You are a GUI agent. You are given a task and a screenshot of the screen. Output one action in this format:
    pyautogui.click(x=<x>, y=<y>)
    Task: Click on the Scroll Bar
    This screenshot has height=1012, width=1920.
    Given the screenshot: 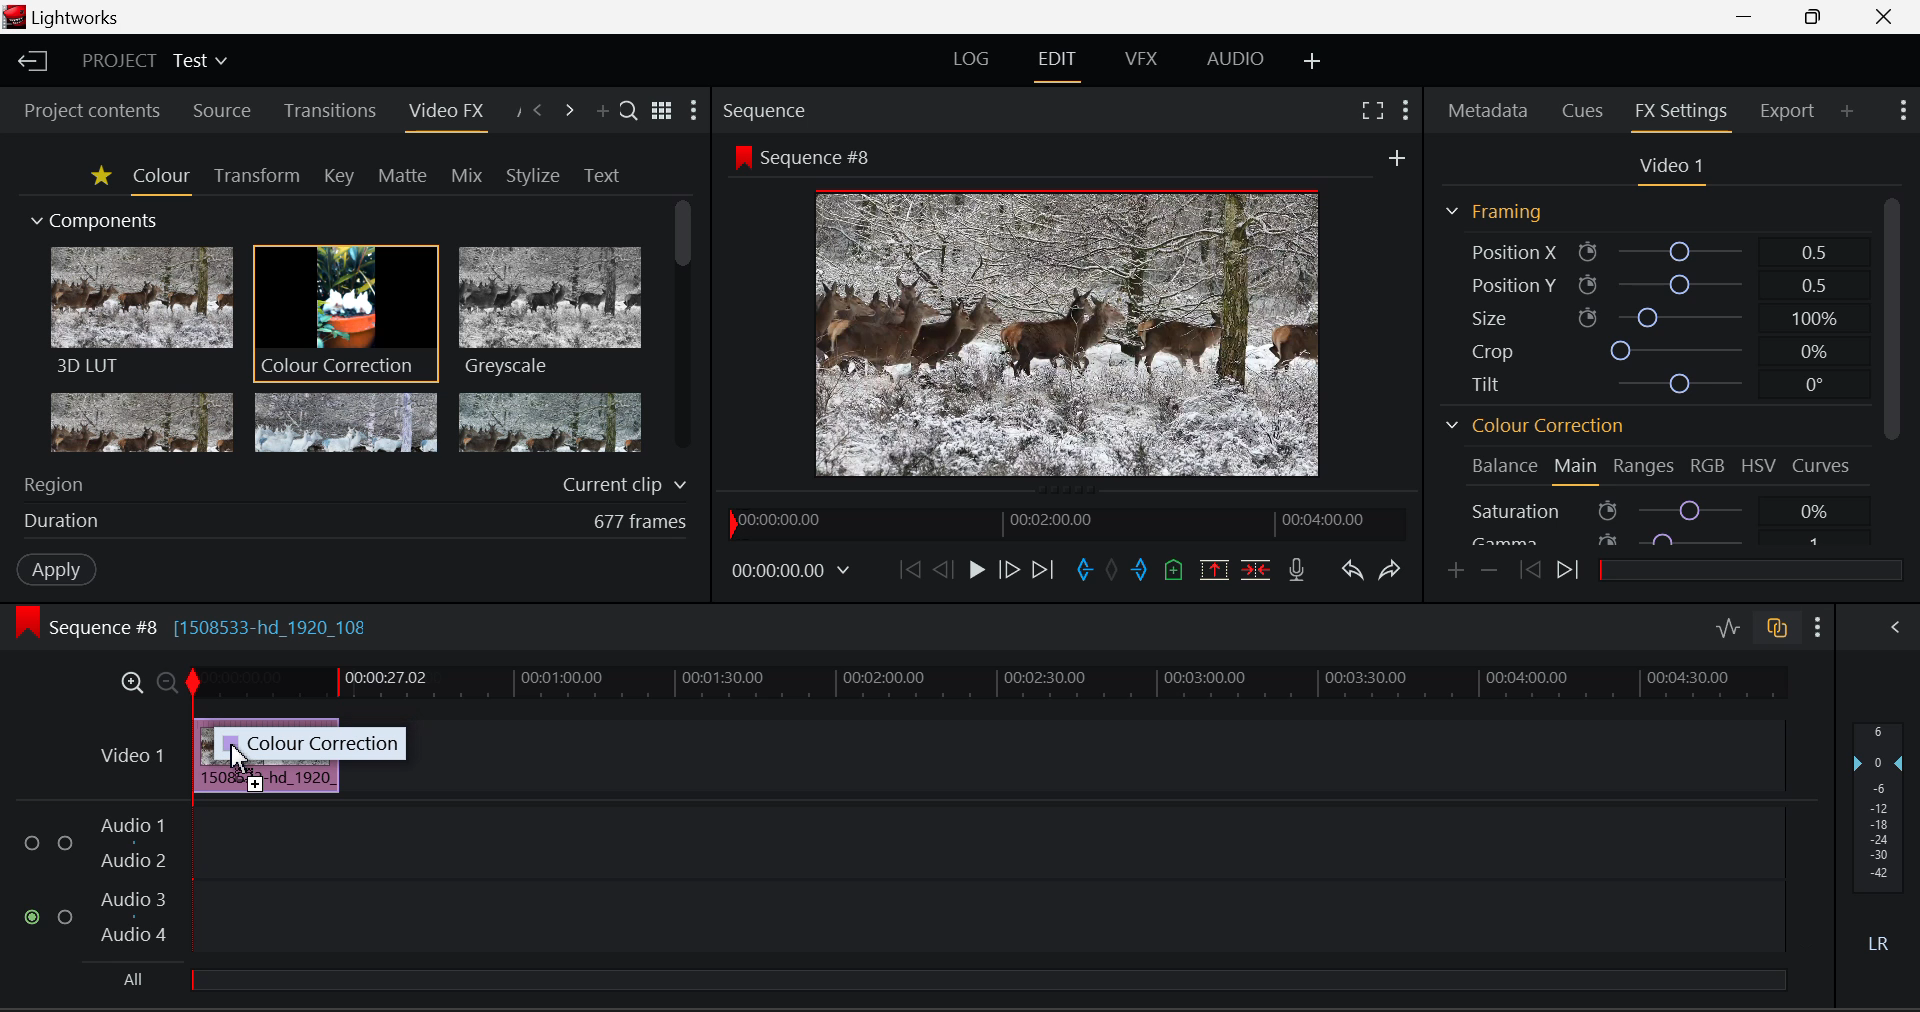 What is the action you would take?
    pyautogui.click(x=685, y=333)
    